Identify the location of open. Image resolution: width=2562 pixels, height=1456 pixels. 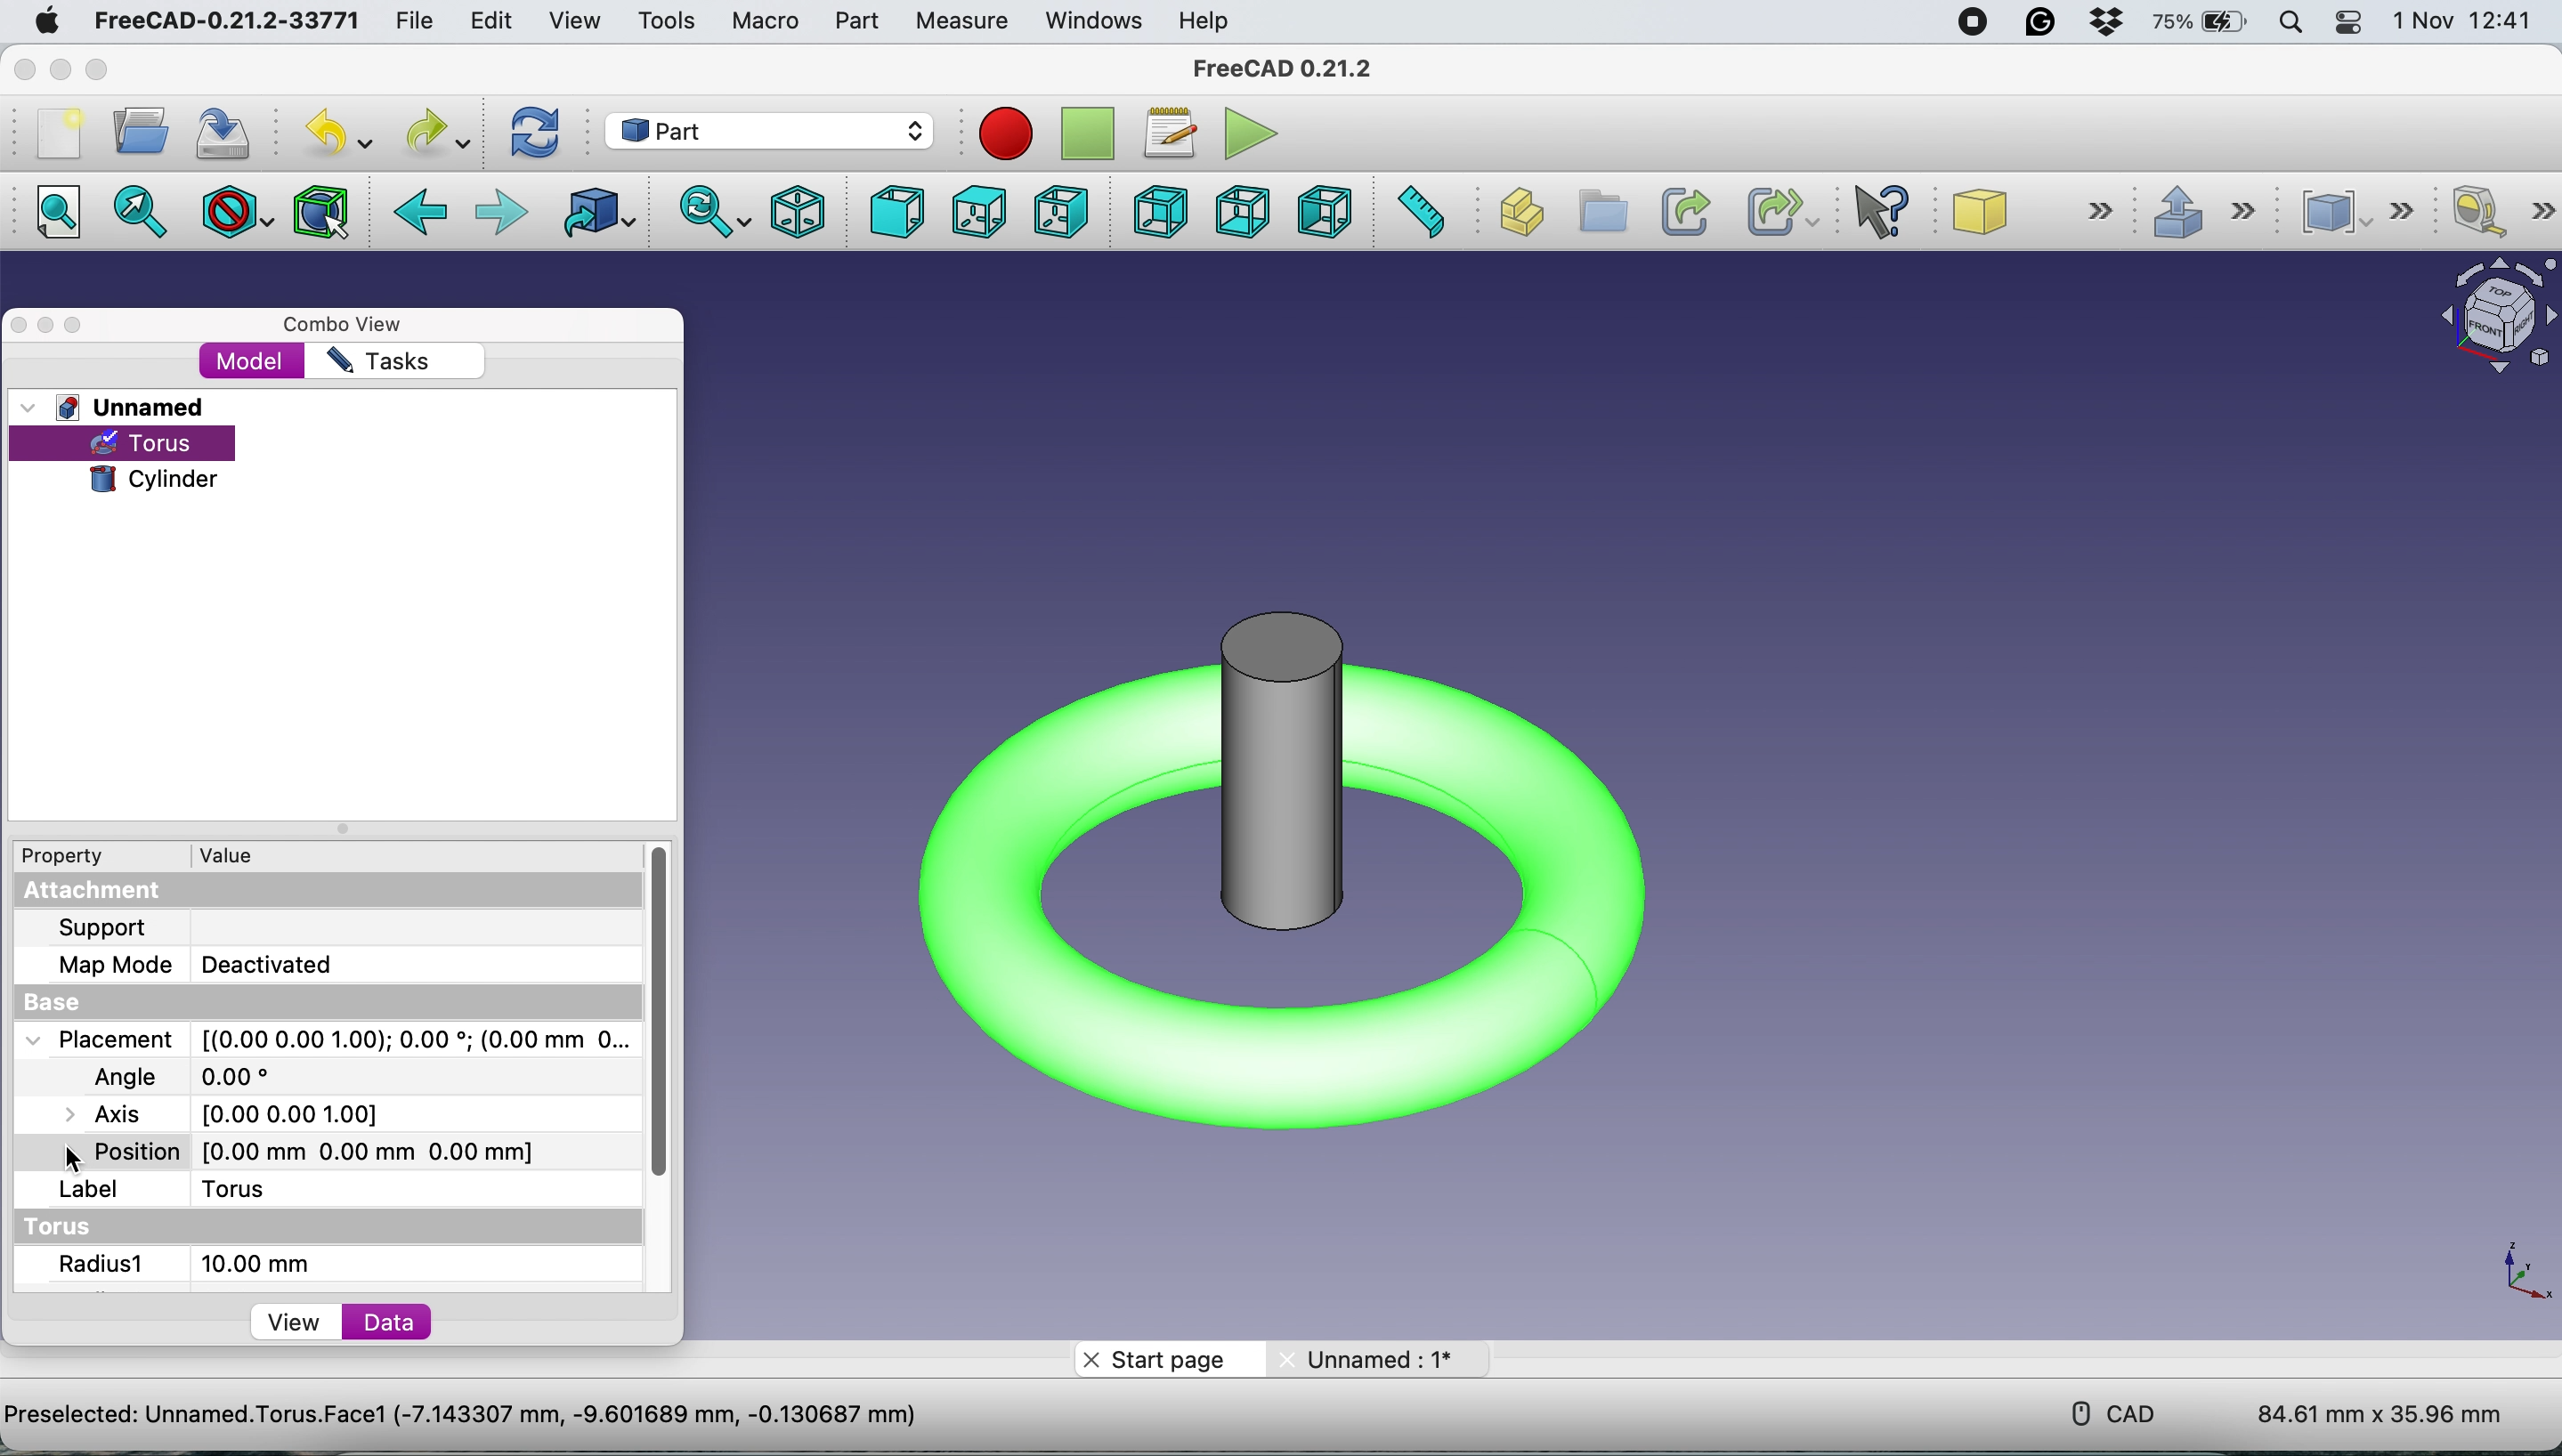
(135, 132).